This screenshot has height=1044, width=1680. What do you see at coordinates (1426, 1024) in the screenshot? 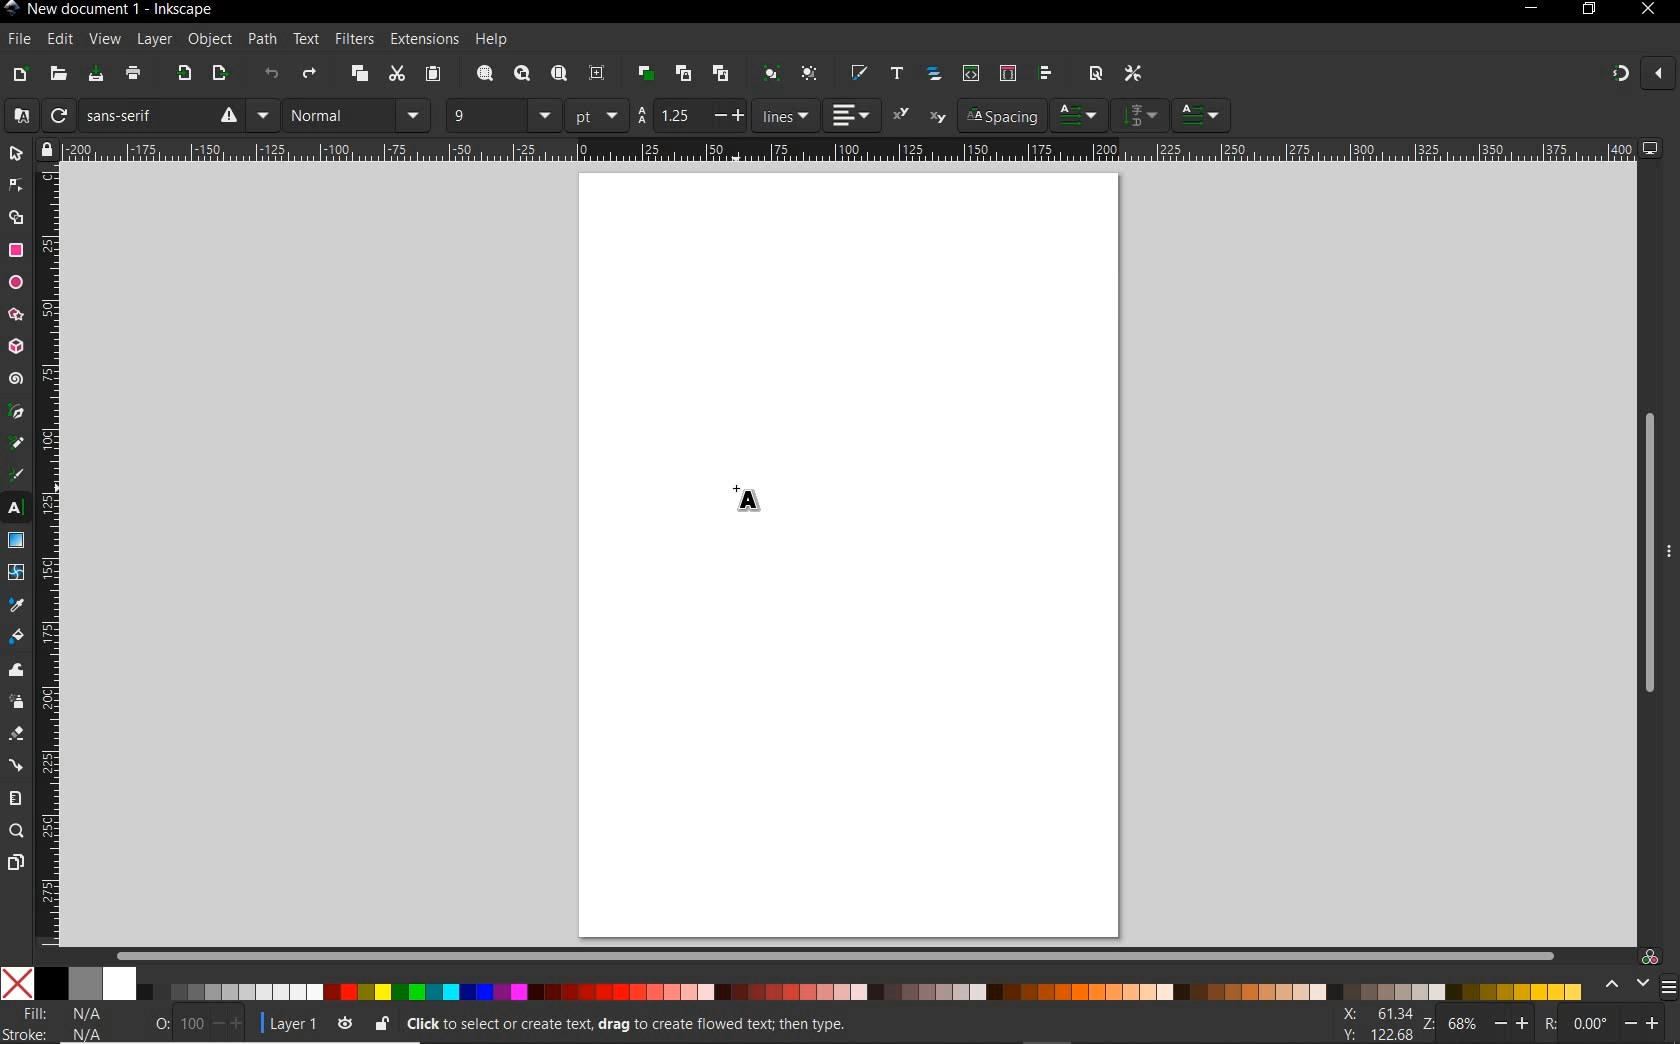
I see `zoom` at bounding box center [1426, 1024].